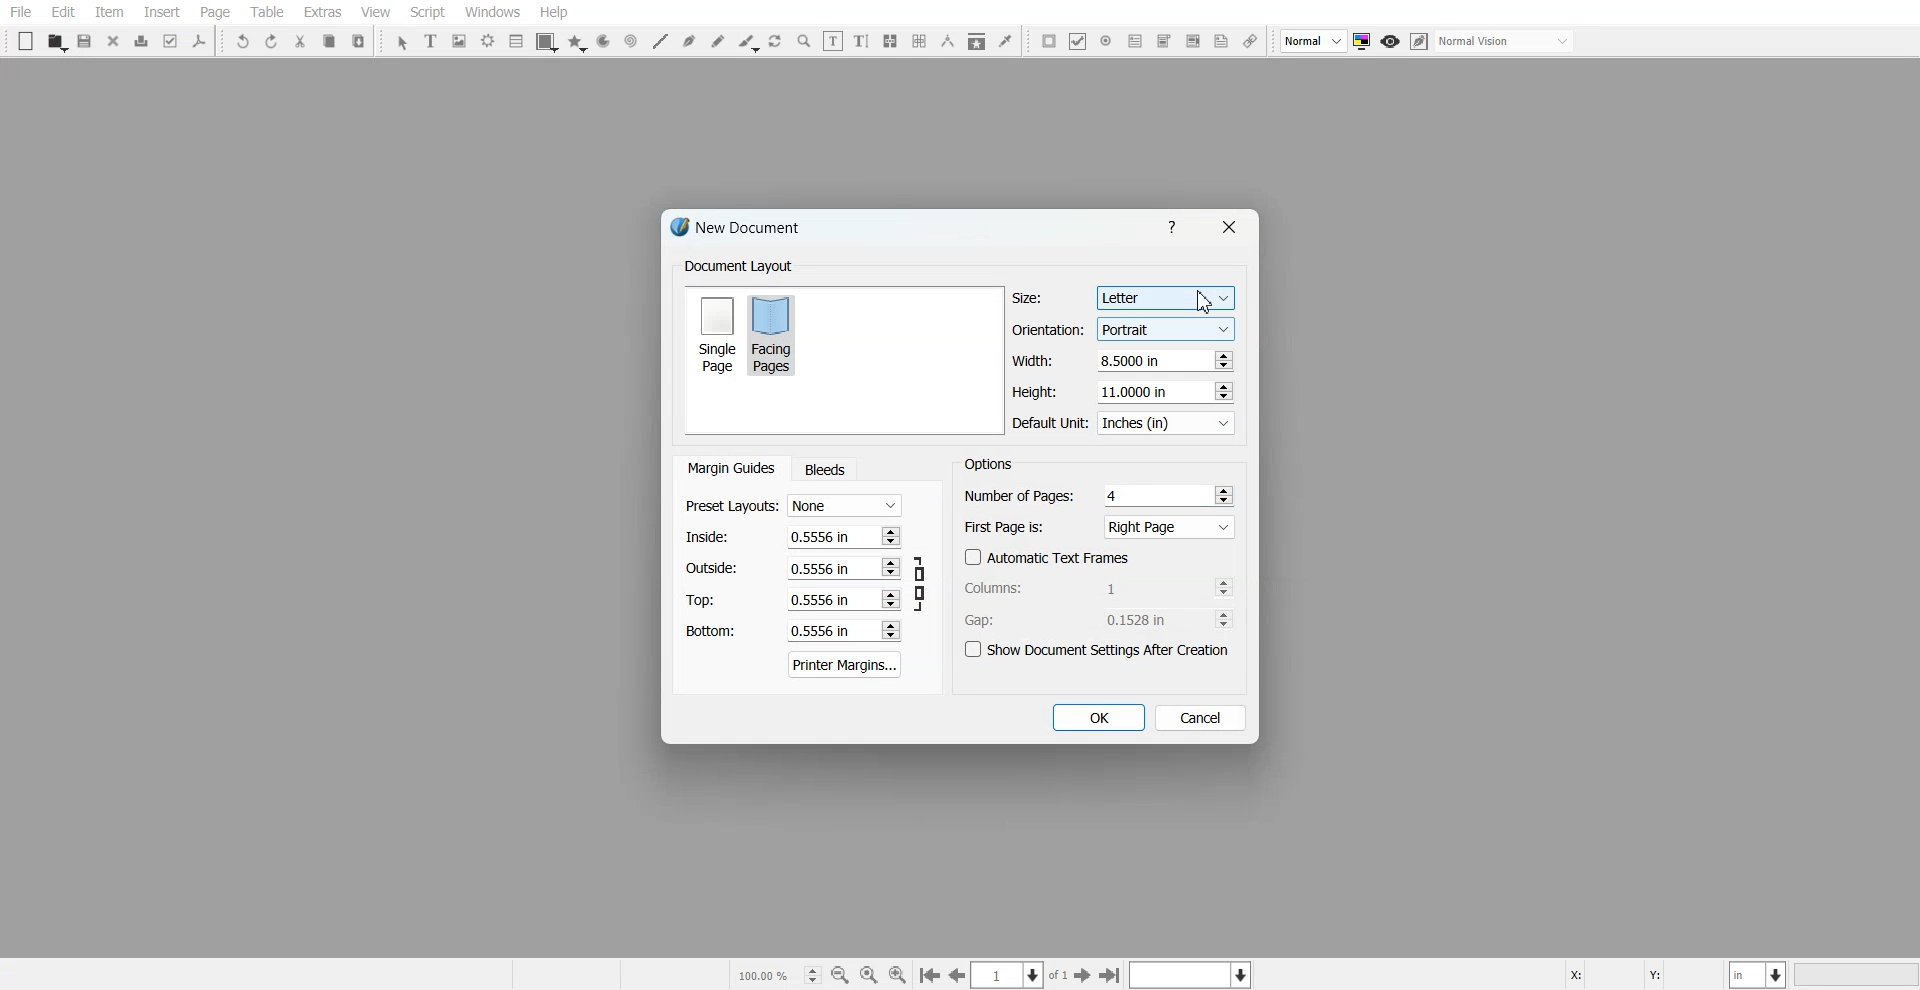  What do you see at coordinates (738, 267) in the screenshot?
I see `Text` at bounding box center [738, 267].